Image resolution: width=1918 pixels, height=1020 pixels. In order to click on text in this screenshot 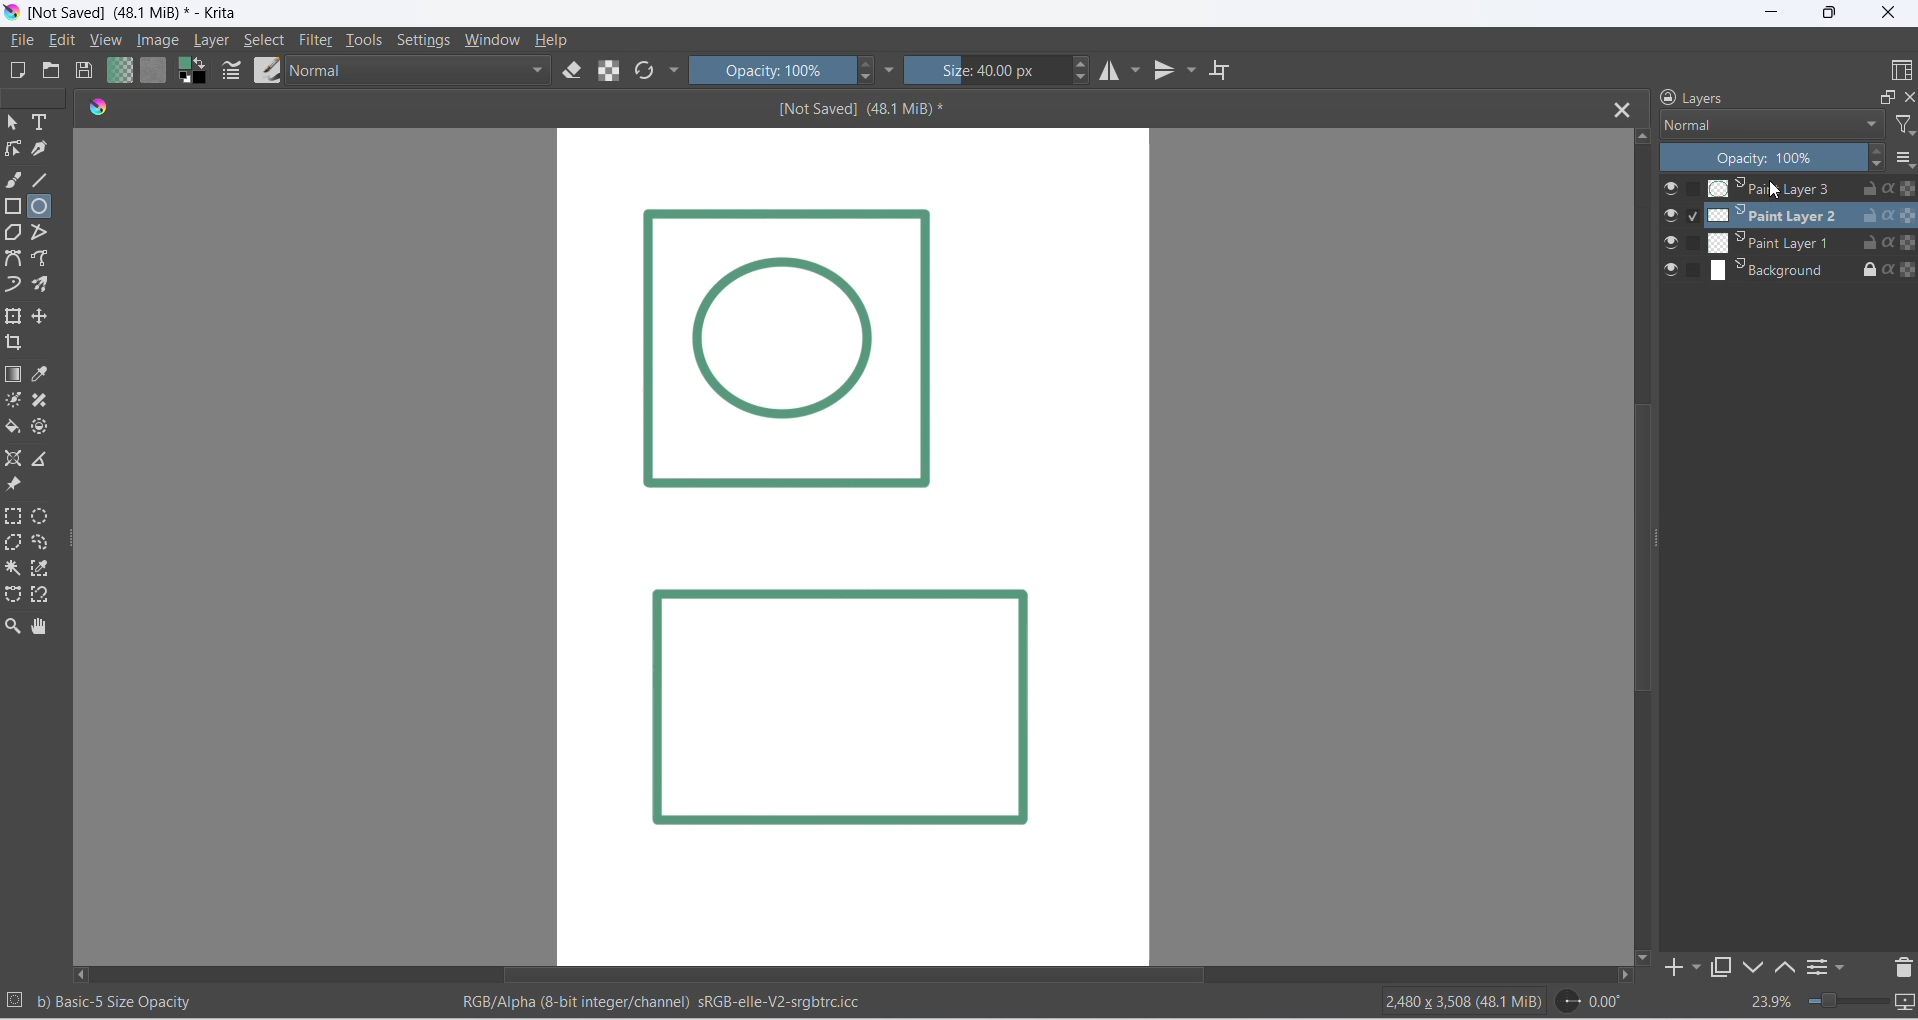, I will do `click(47, 124)`.